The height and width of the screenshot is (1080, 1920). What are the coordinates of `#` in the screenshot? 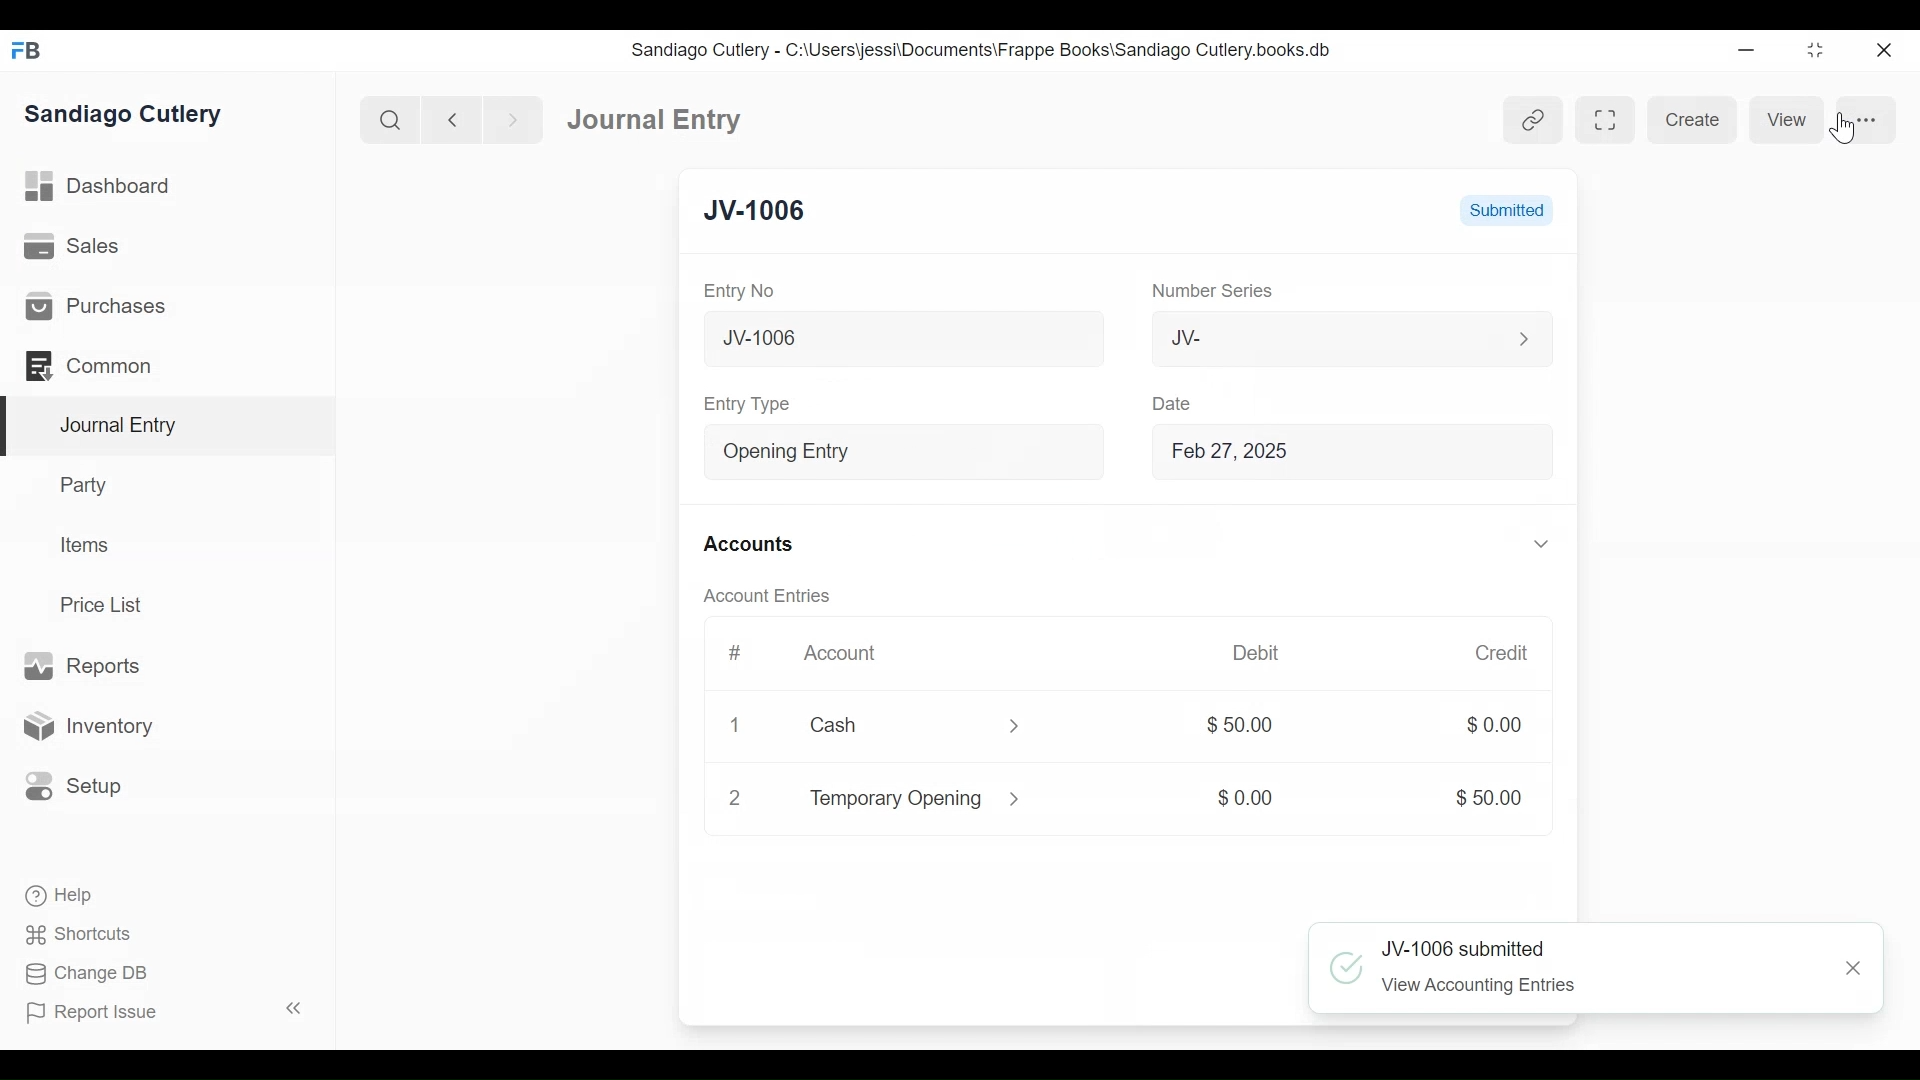 It's located at (736, 652).